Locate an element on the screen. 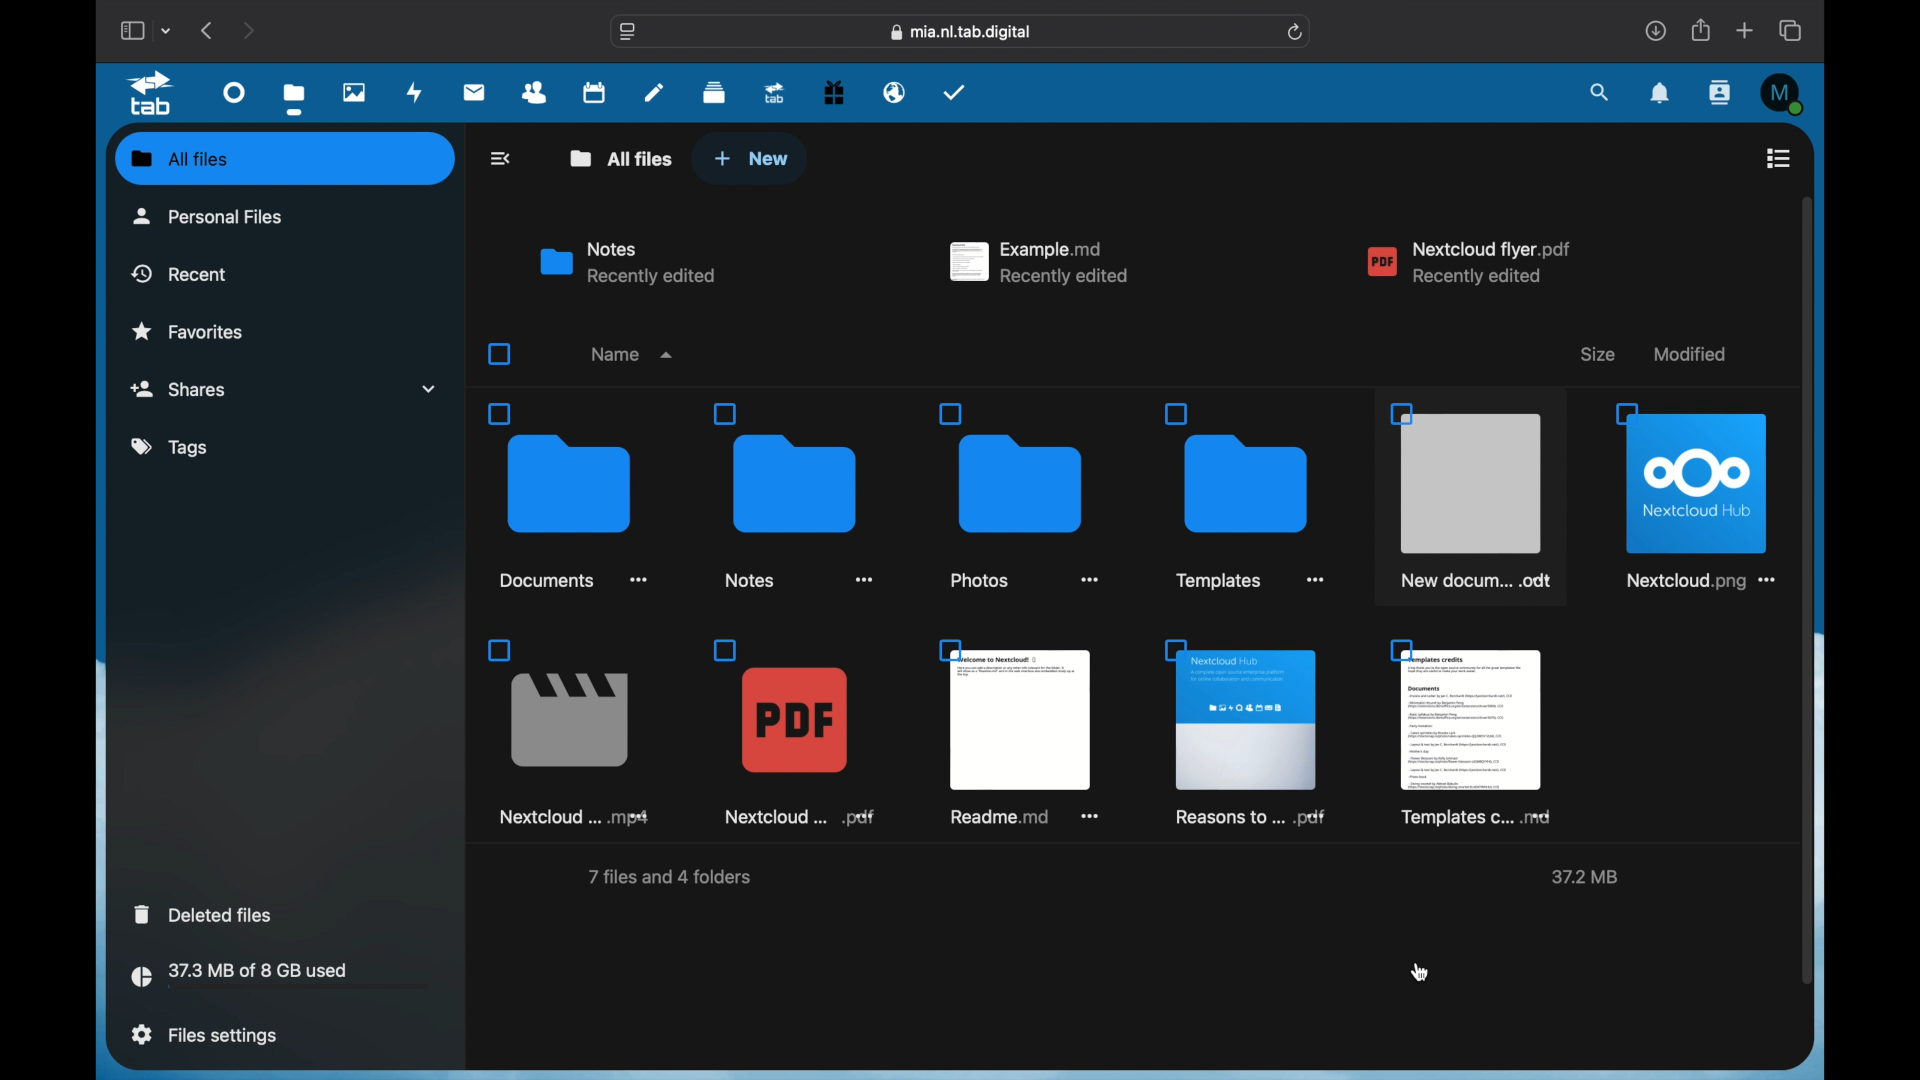  files is located at coordinates (294, 98).